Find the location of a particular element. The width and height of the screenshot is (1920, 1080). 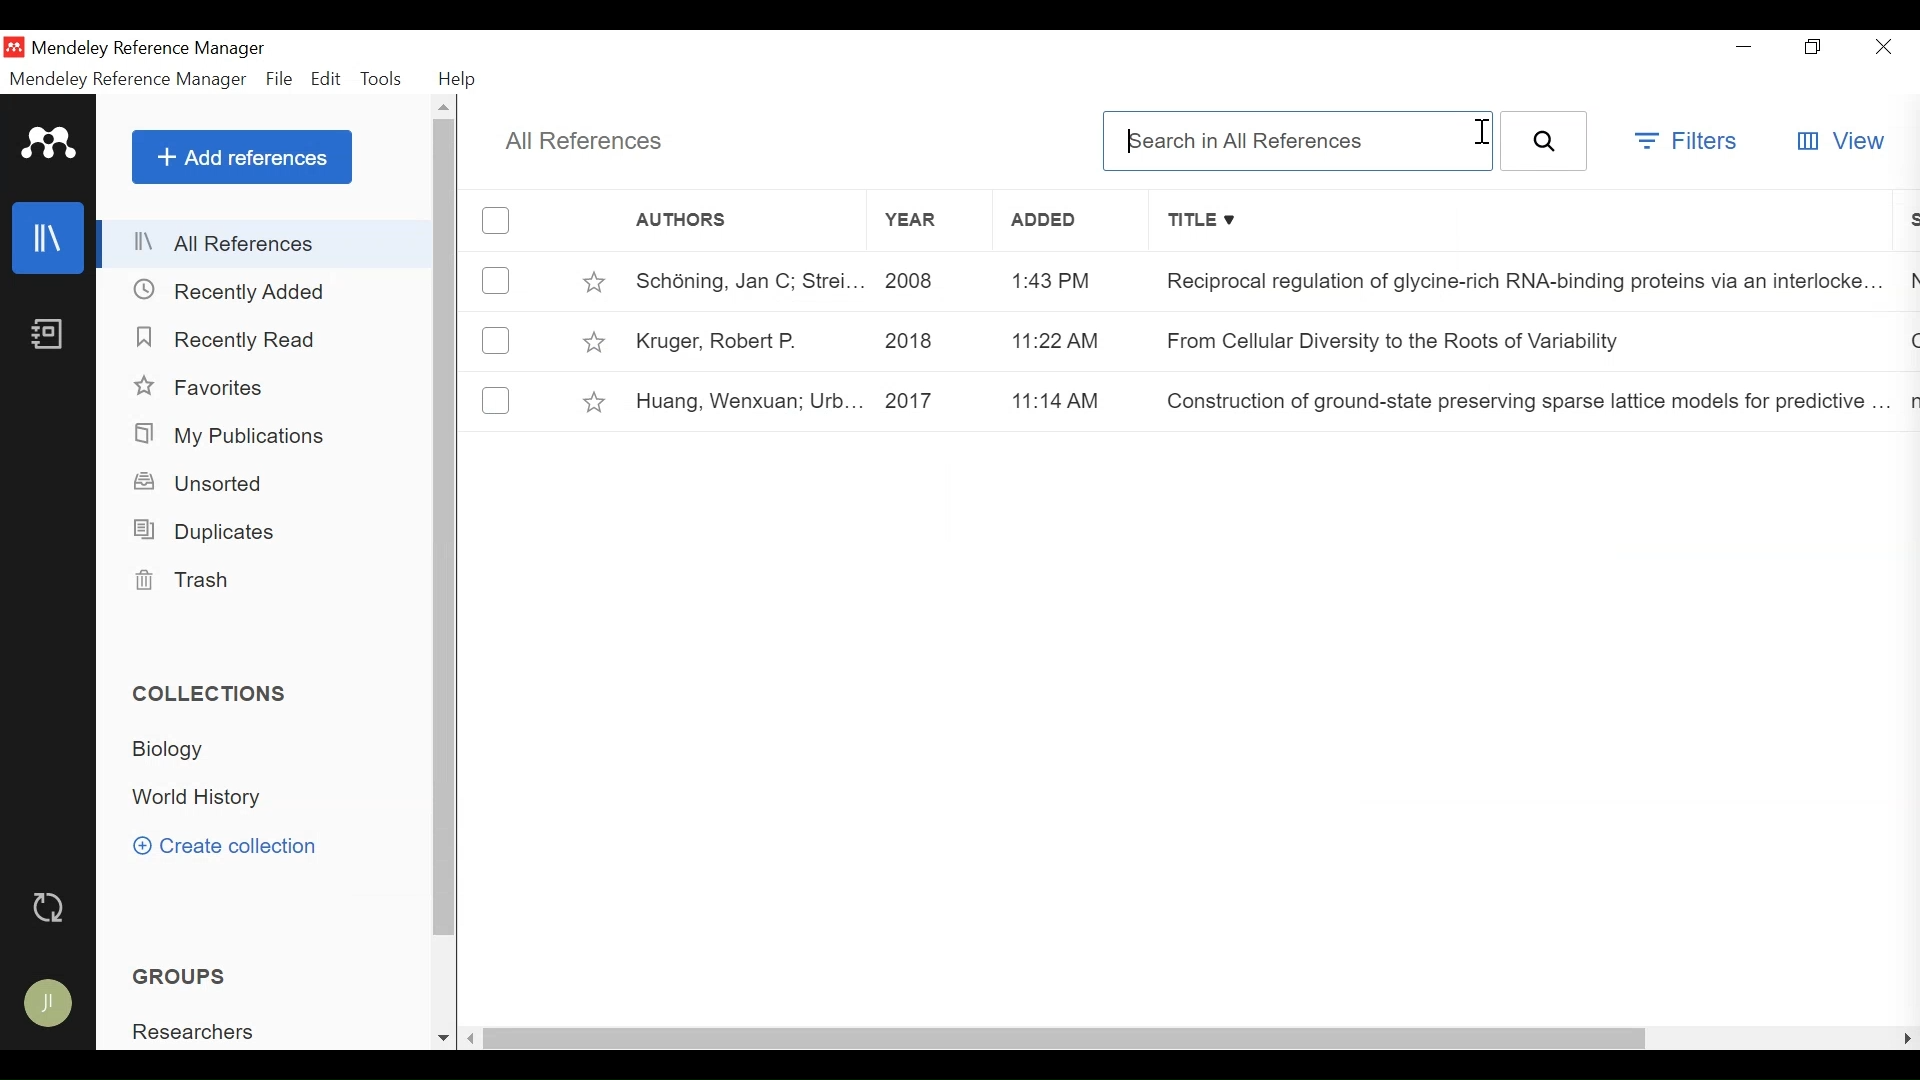

11:22 AM is located at coordinates (1075, 339).